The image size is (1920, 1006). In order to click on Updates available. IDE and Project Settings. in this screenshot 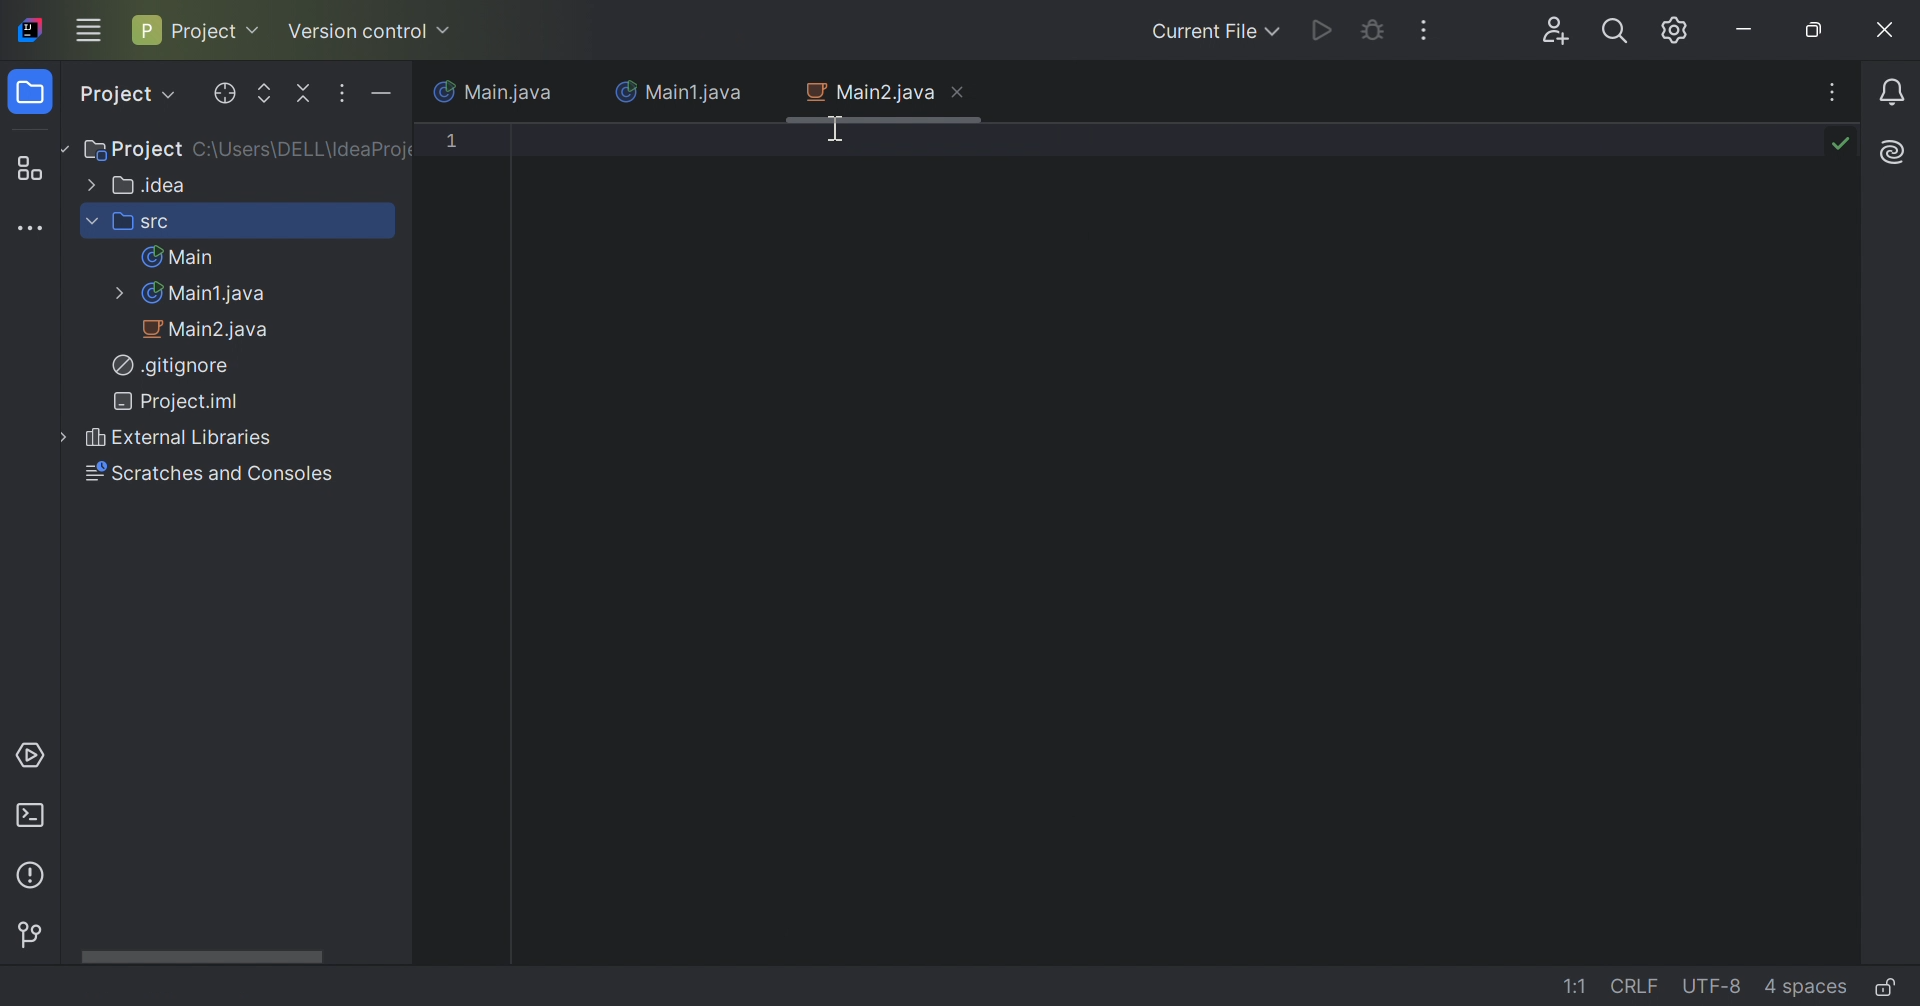, I will do `click(1669, 30)`.